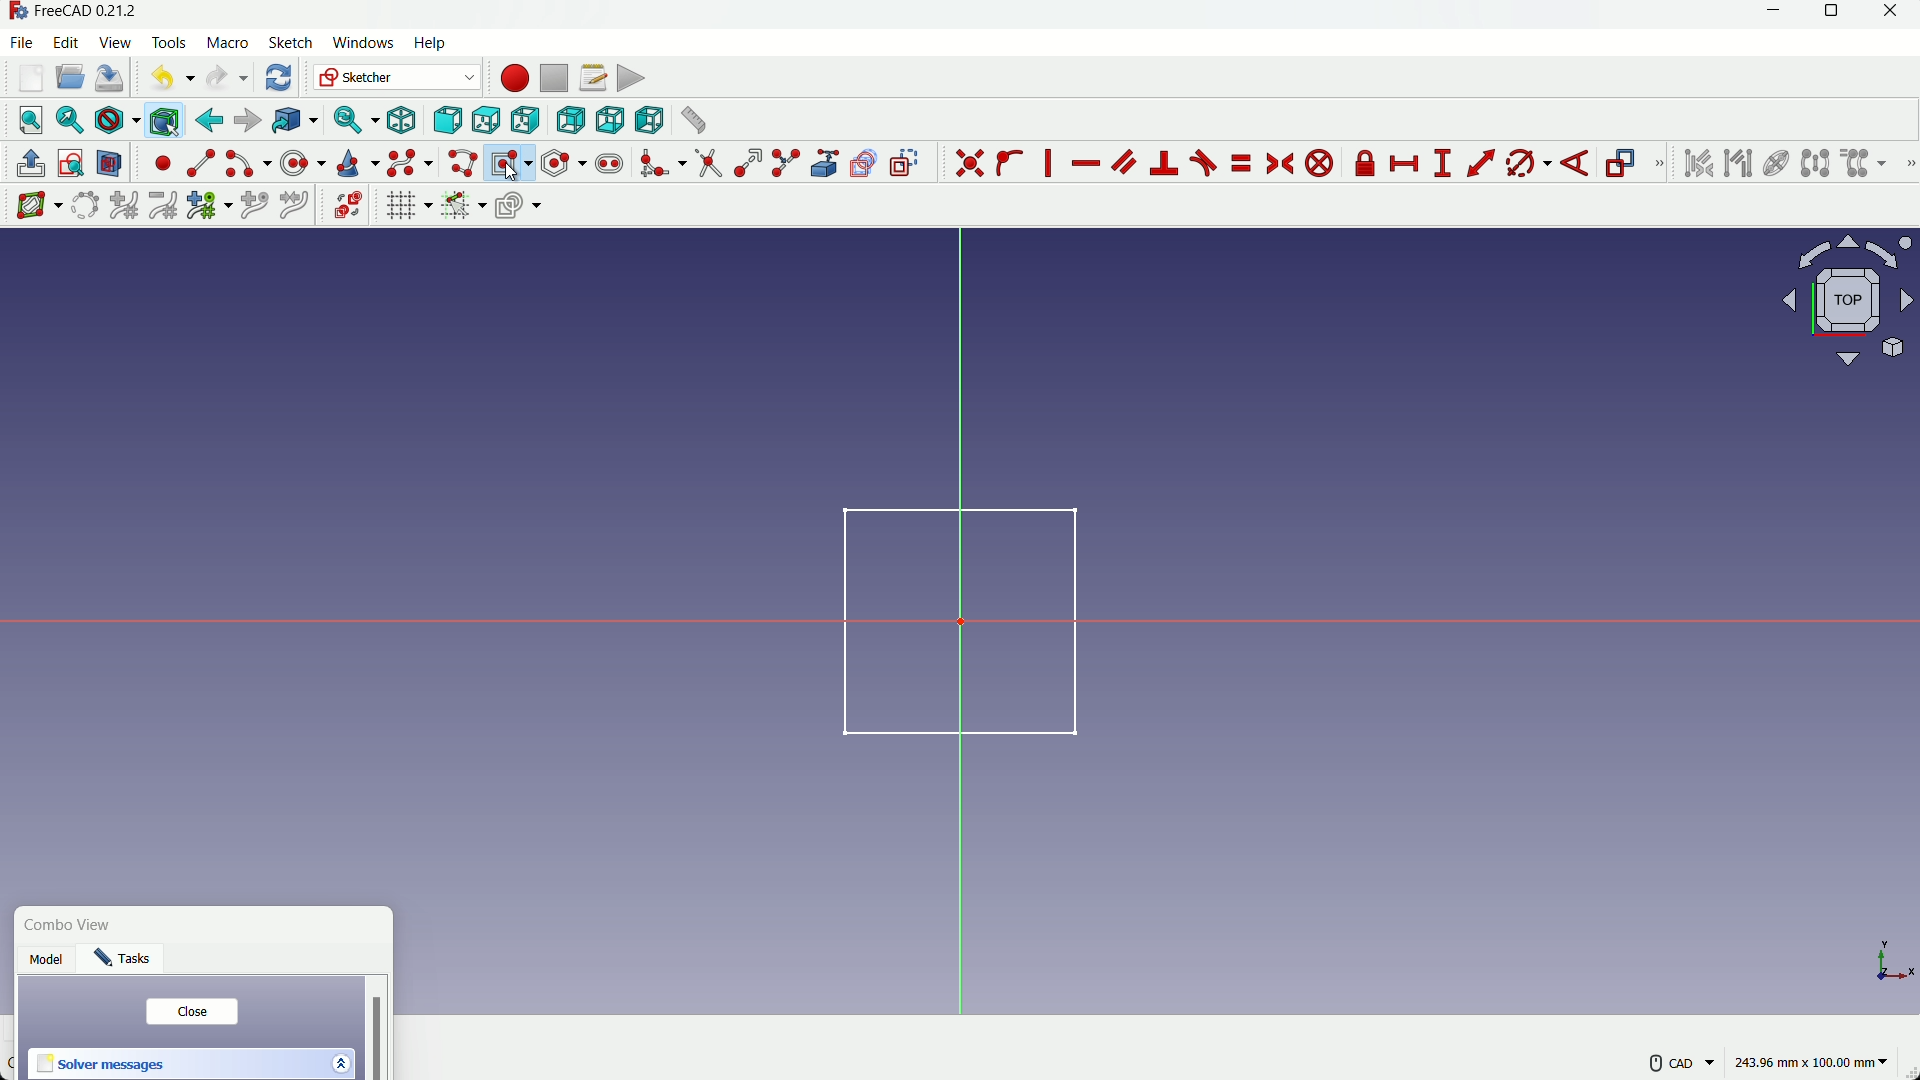 This screenshot has width=1920, height=1080. I want to click on constraint lock, so click(1366, 167).